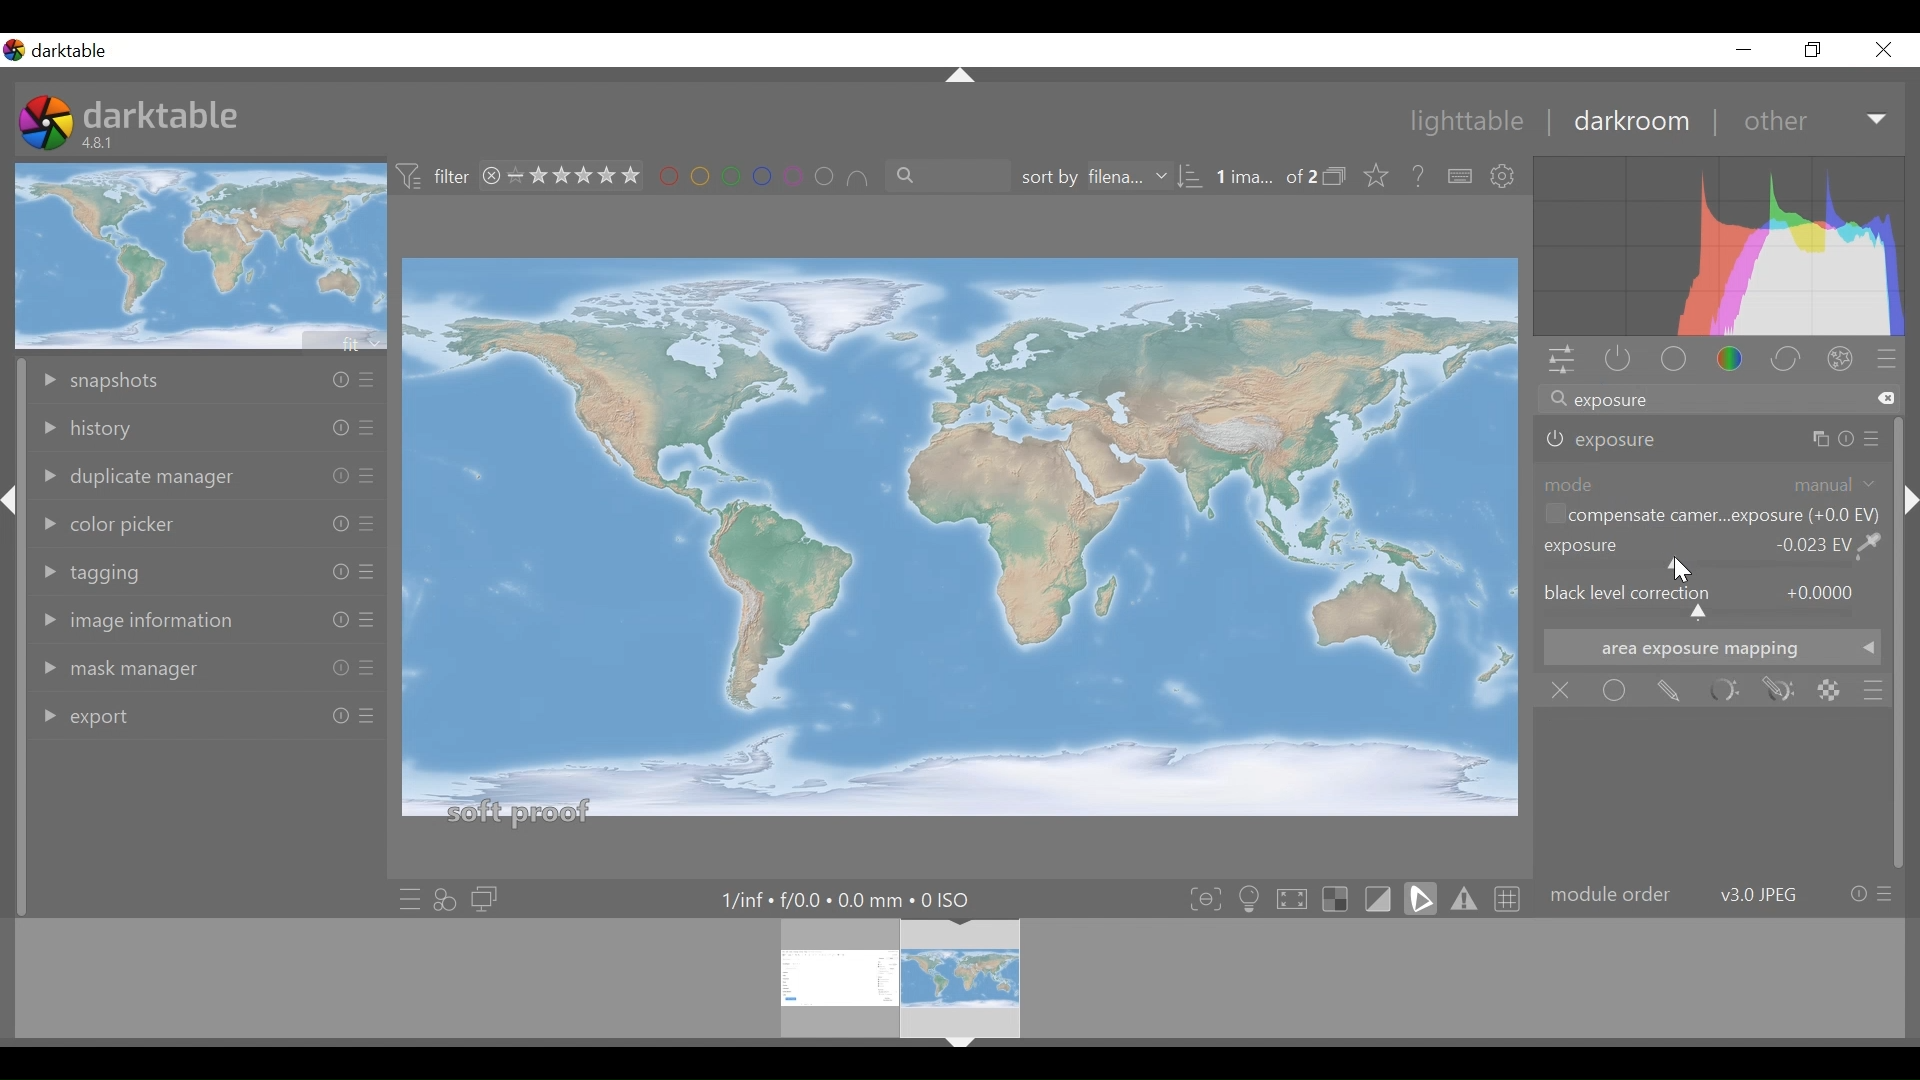  What do you see at coordinates (366, 573) in the screenshot?
I see `` at bounding box center [366, 573].